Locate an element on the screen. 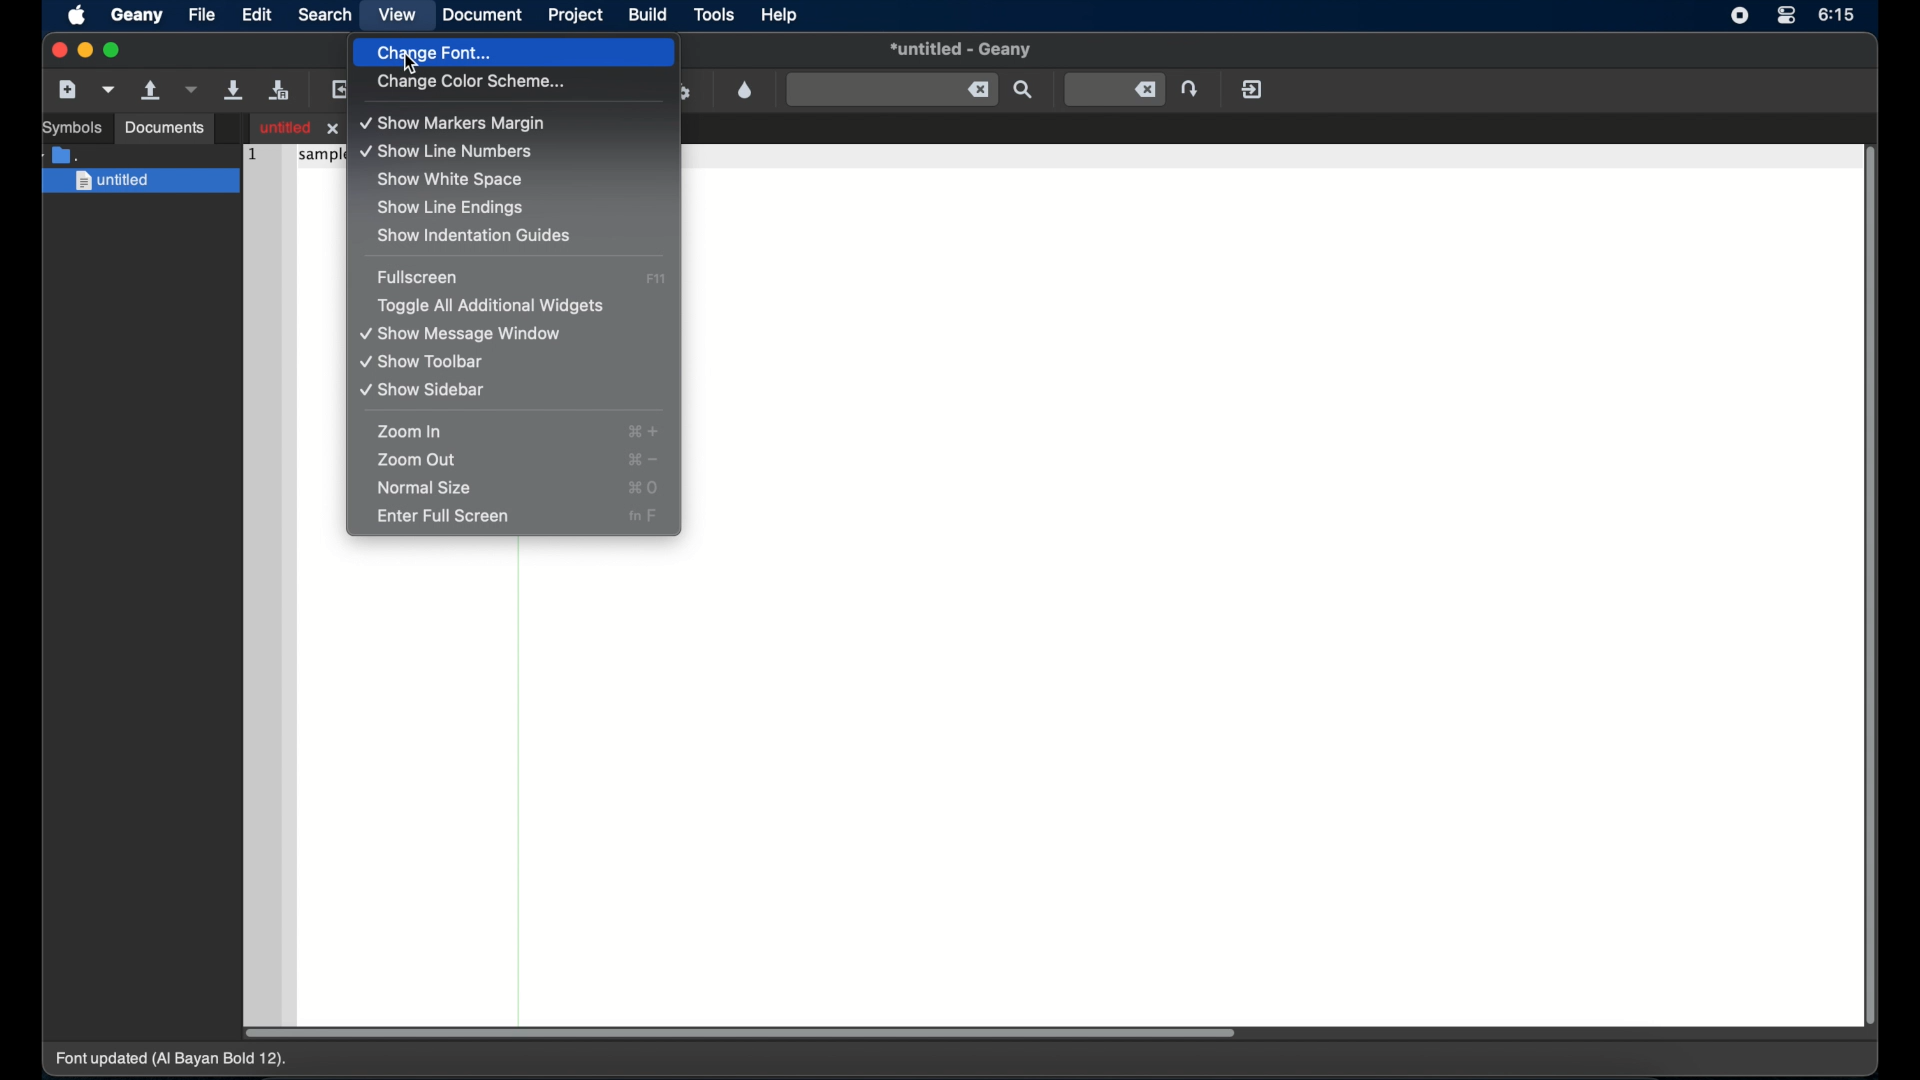 This screenshot has height=1080, width=1920. show line numbers is located at coordinates (449, 152).